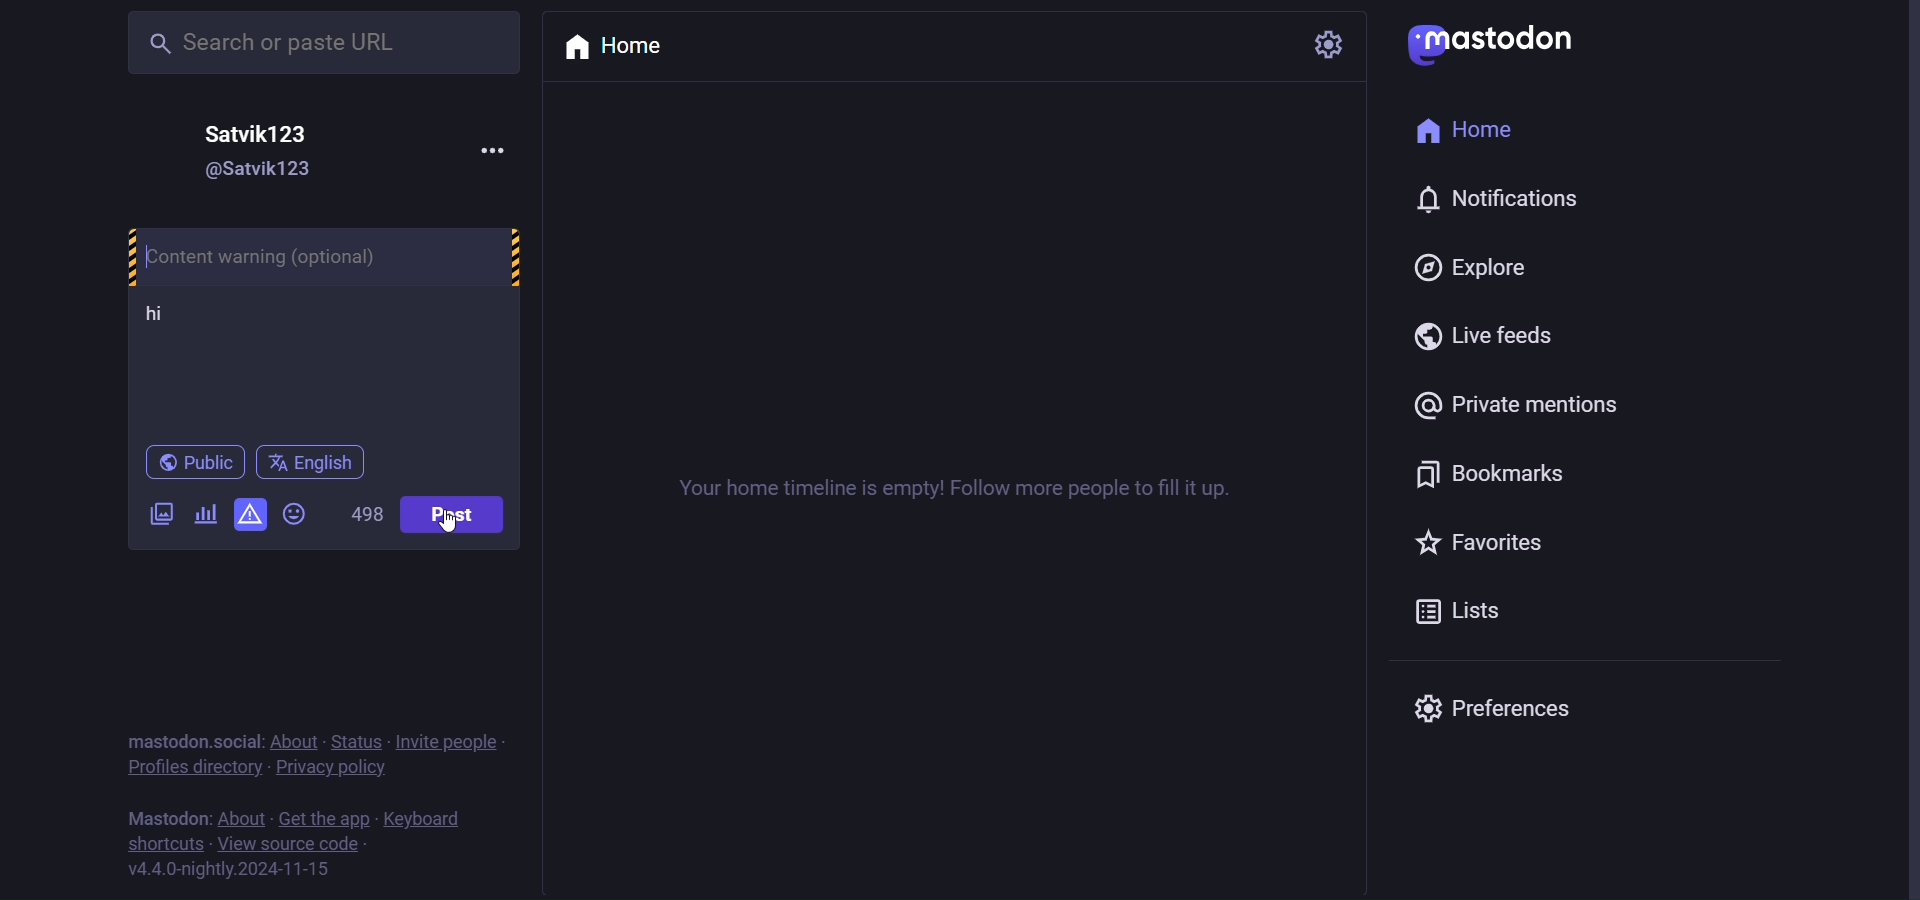 The height and width of the screenshot is (900, 1920). What do you see at coordinates (1485, 544) in the screenshot?
I see `favorites` at bounding box center [1485, 544].